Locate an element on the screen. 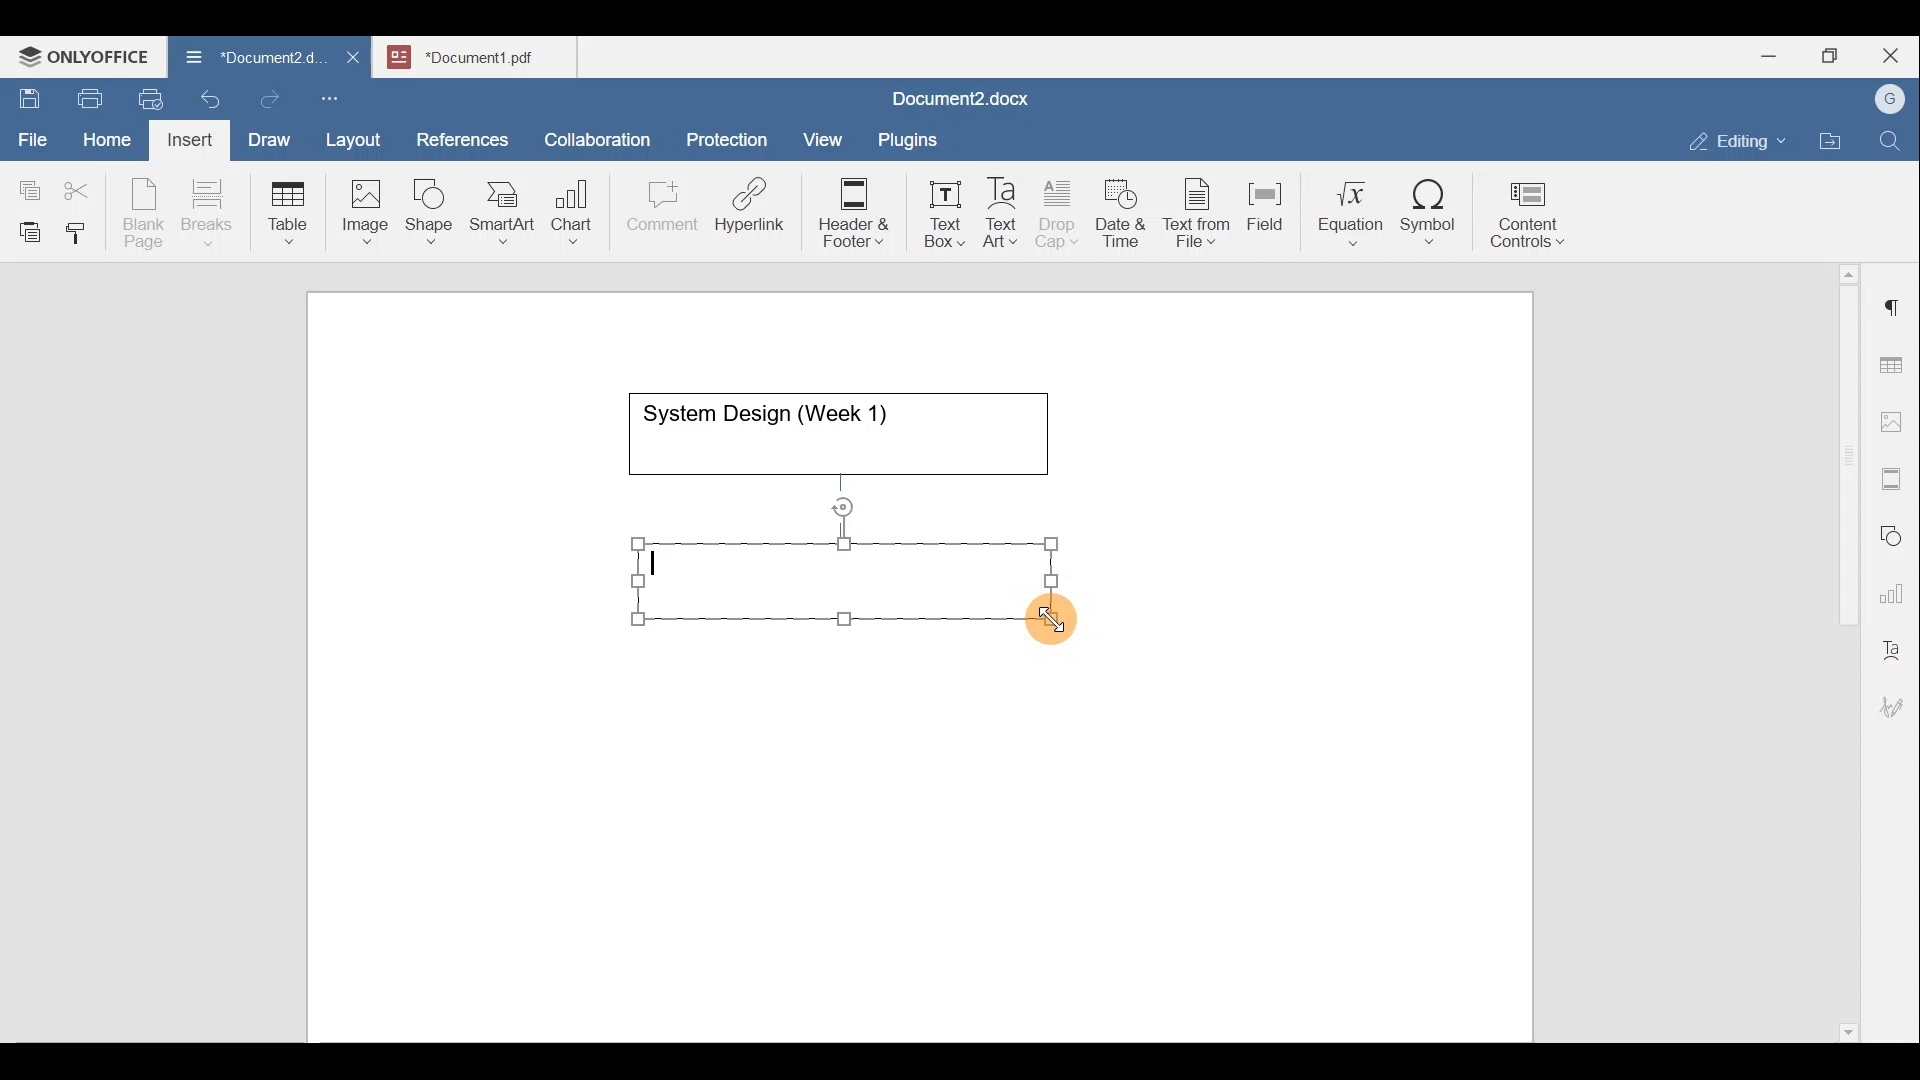 The image size is (1920, 1080). ONLYOFFICE is located at coordinates (85, 55).